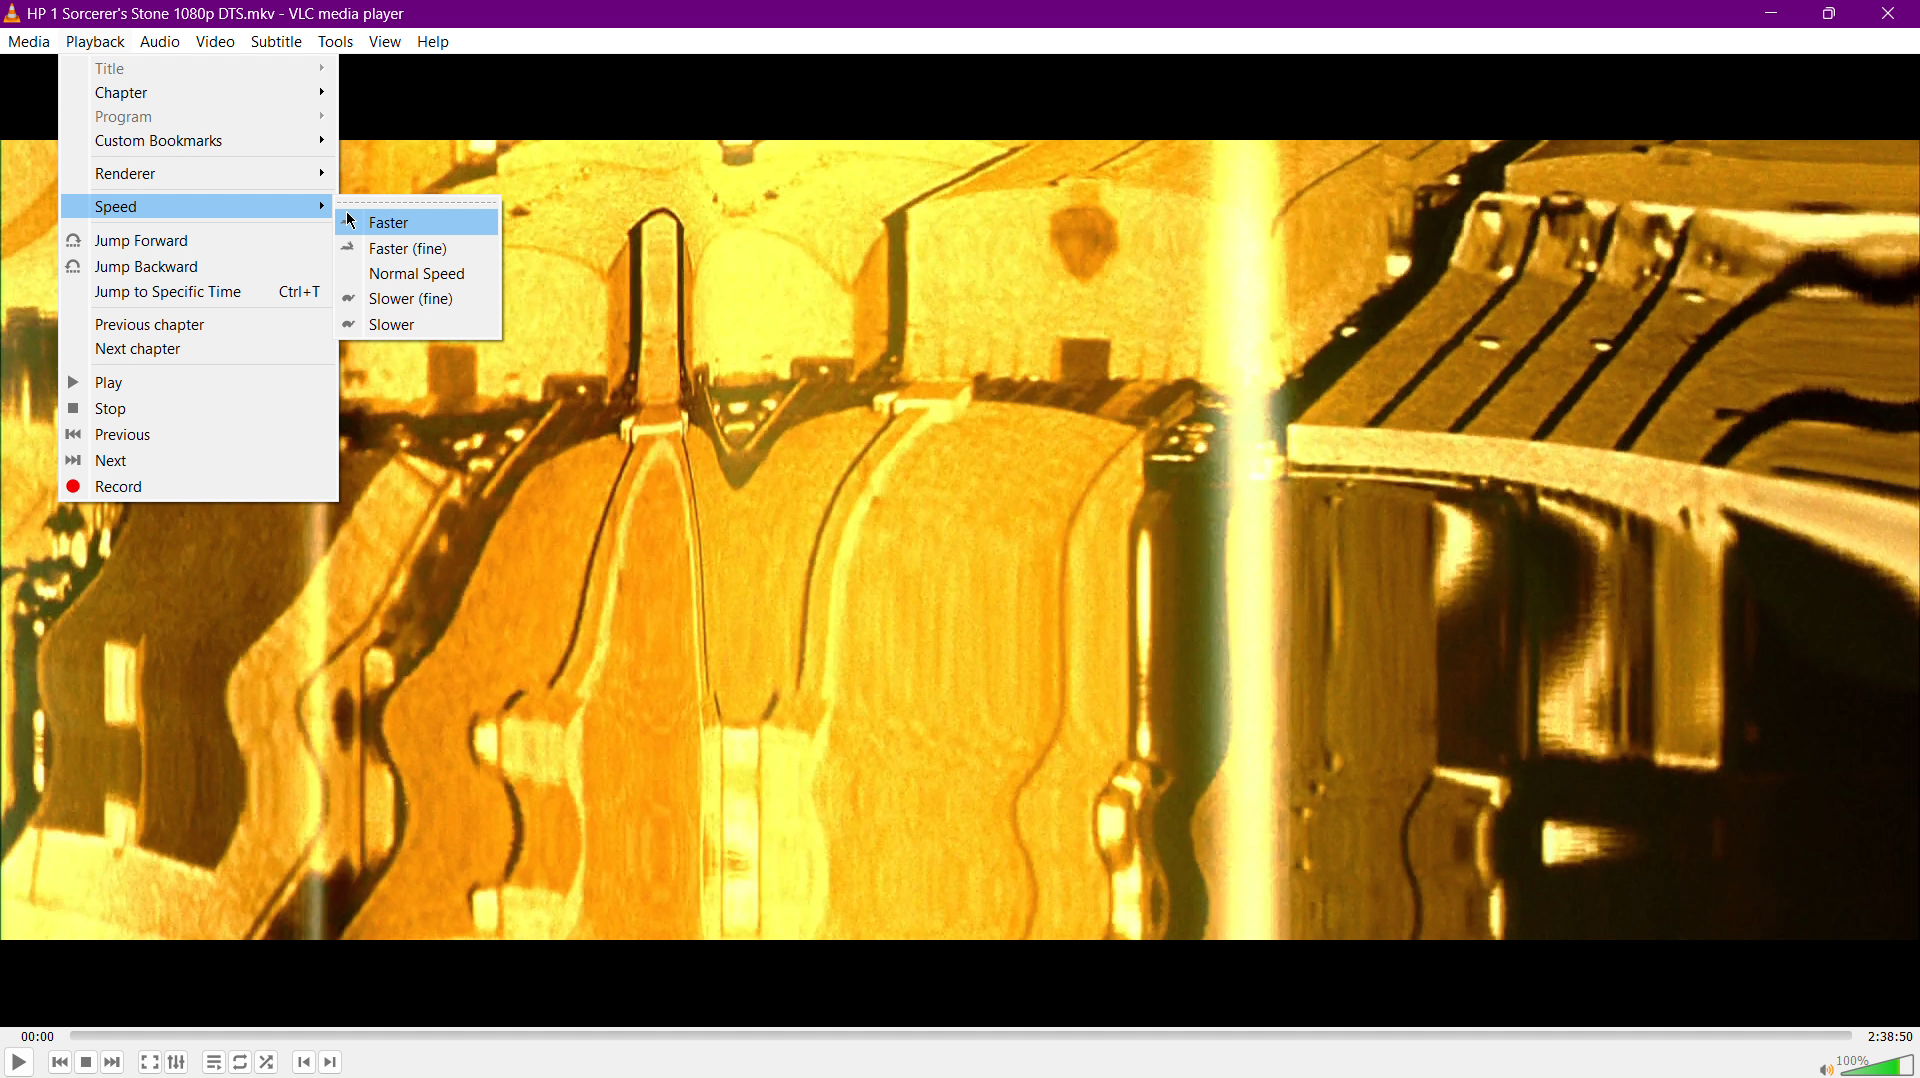 The image size is (1920, 1078). What do you see at coordinates (354, 221) in the screenshot?
I see `Cursor position` at bounding box center [354, 221].